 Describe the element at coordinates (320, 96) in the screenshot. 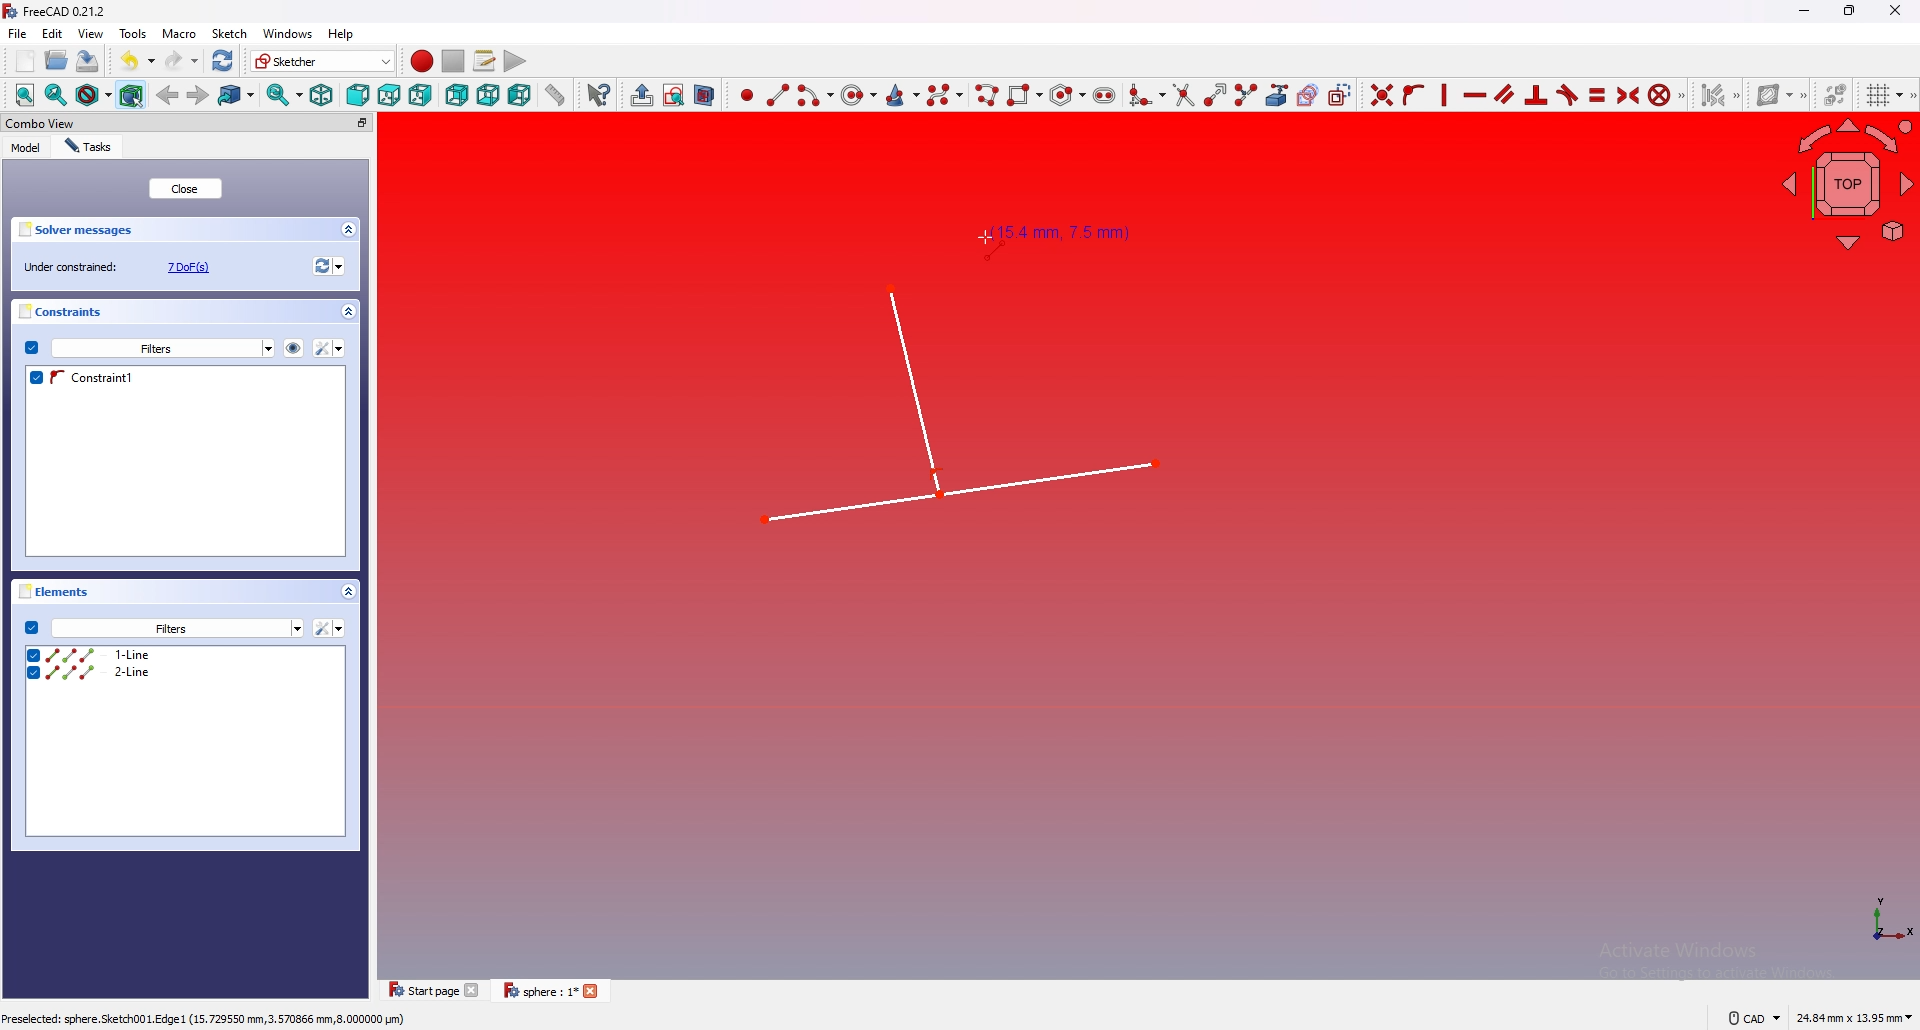

I see `Isometric` at that location.